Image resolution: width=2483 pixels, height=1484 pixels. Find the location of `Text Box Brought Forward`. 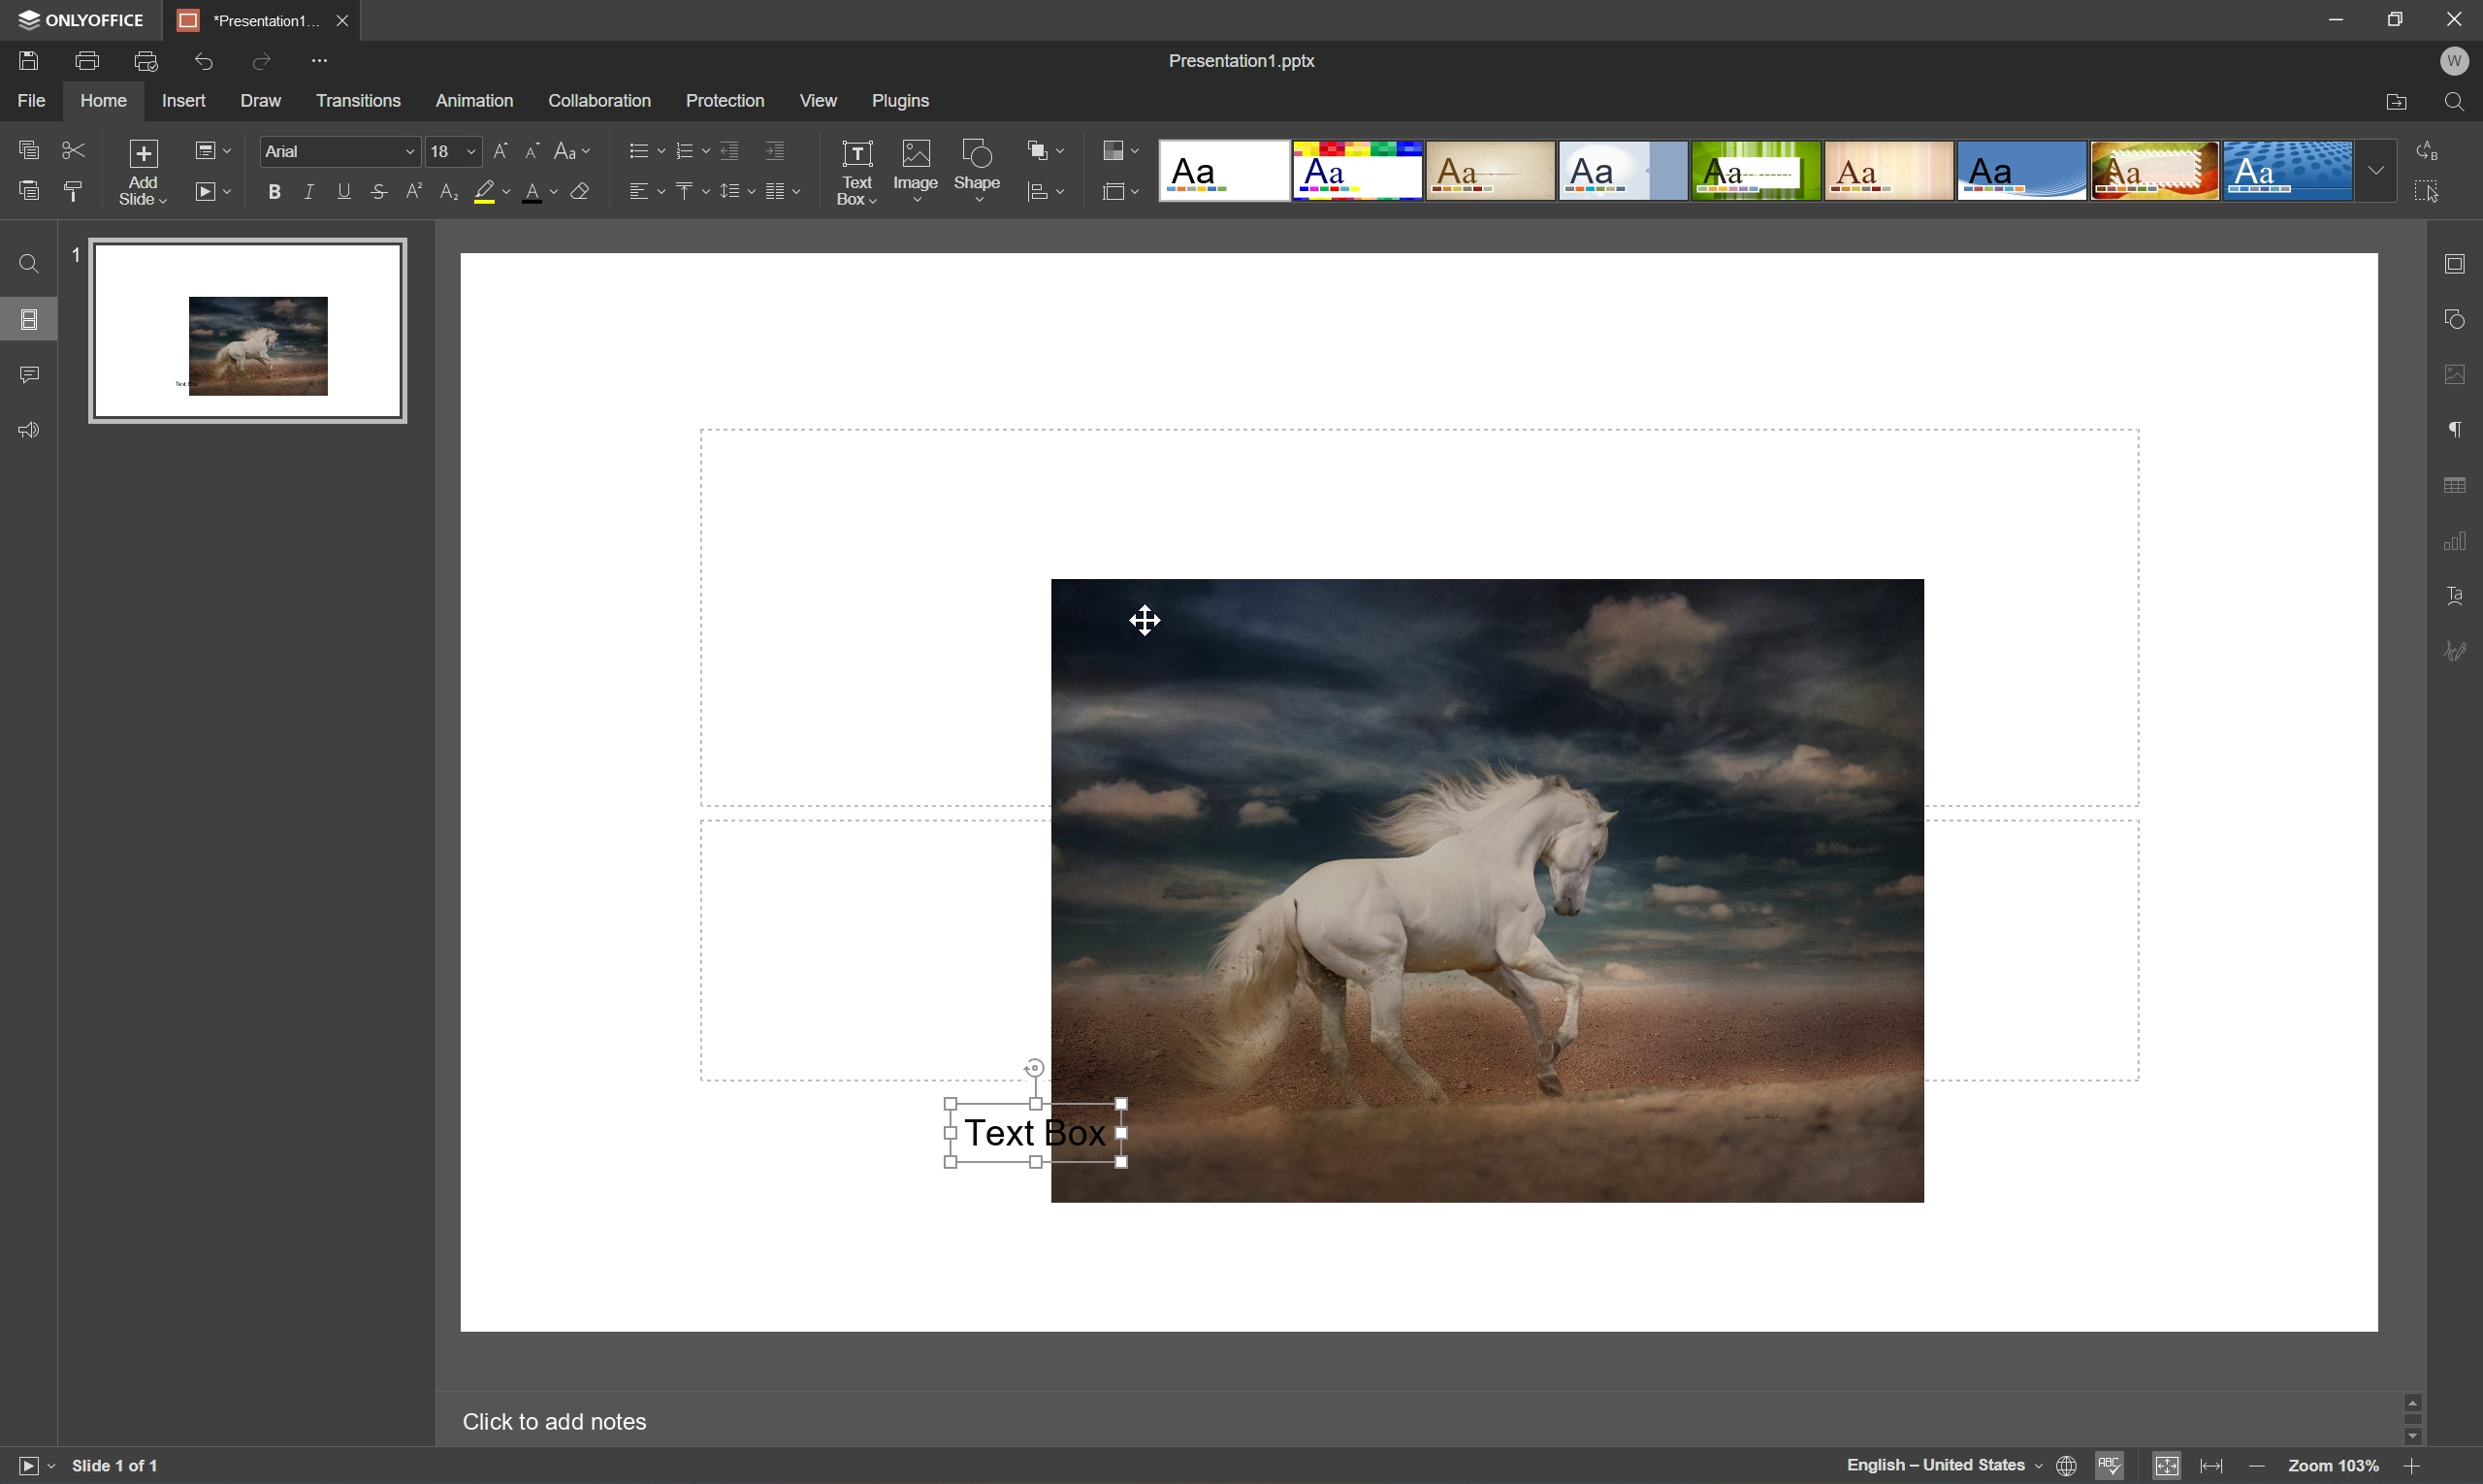

Text Box Brought Forward is located at coordinates (1032, 1132).